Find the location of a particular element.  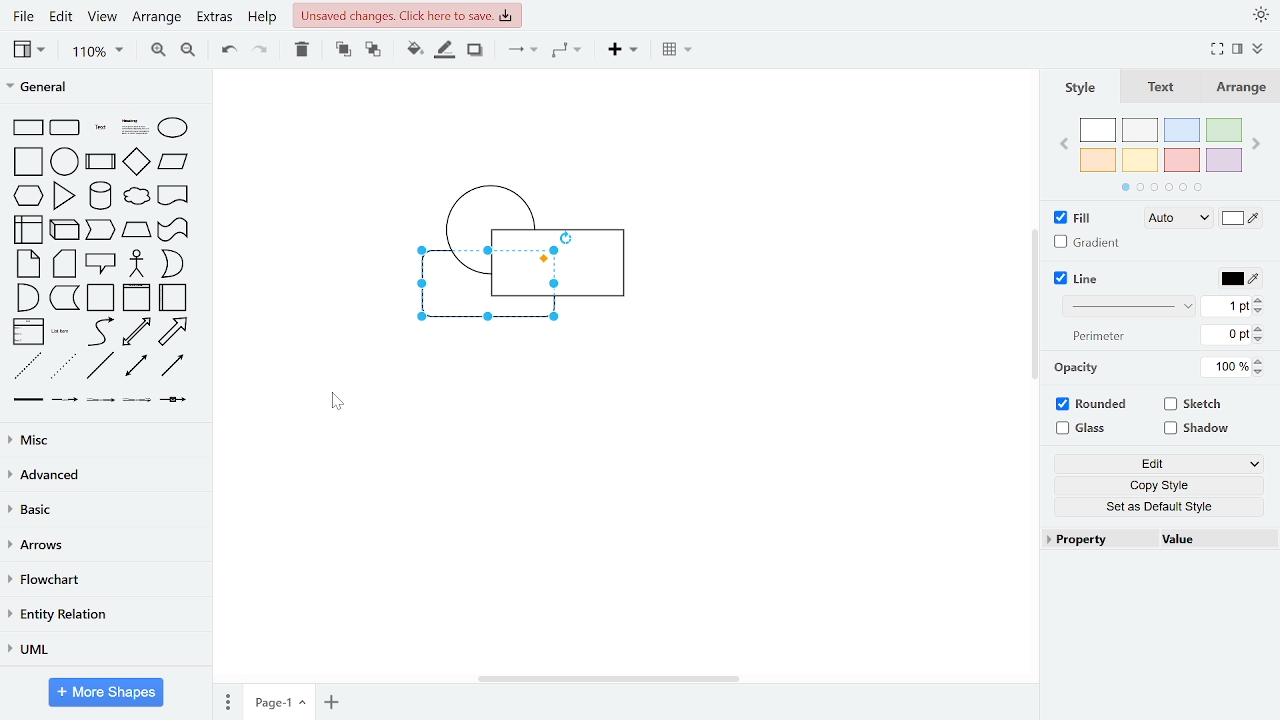

data storage is located at coordinates (63, 297).